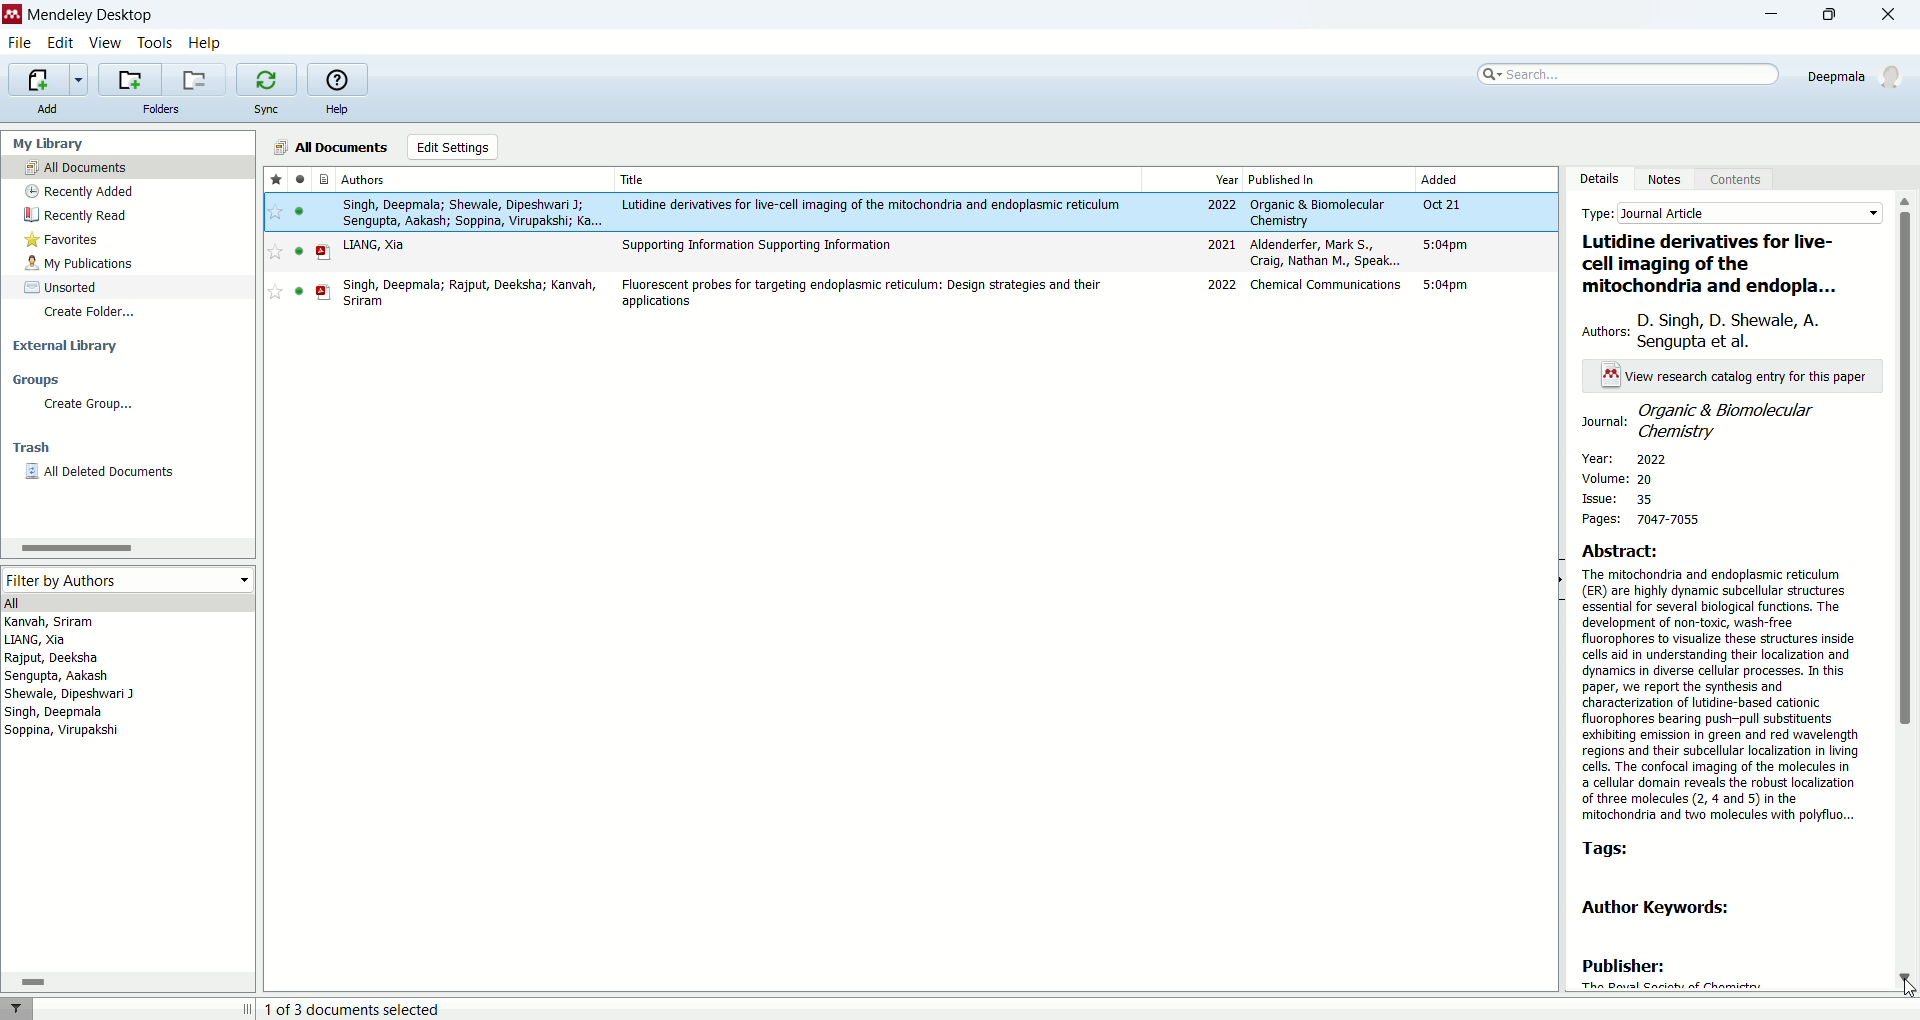  What do you see at coordinates (45, 108) in the screenshot?
I see `add` at bounding box center [45, 108].